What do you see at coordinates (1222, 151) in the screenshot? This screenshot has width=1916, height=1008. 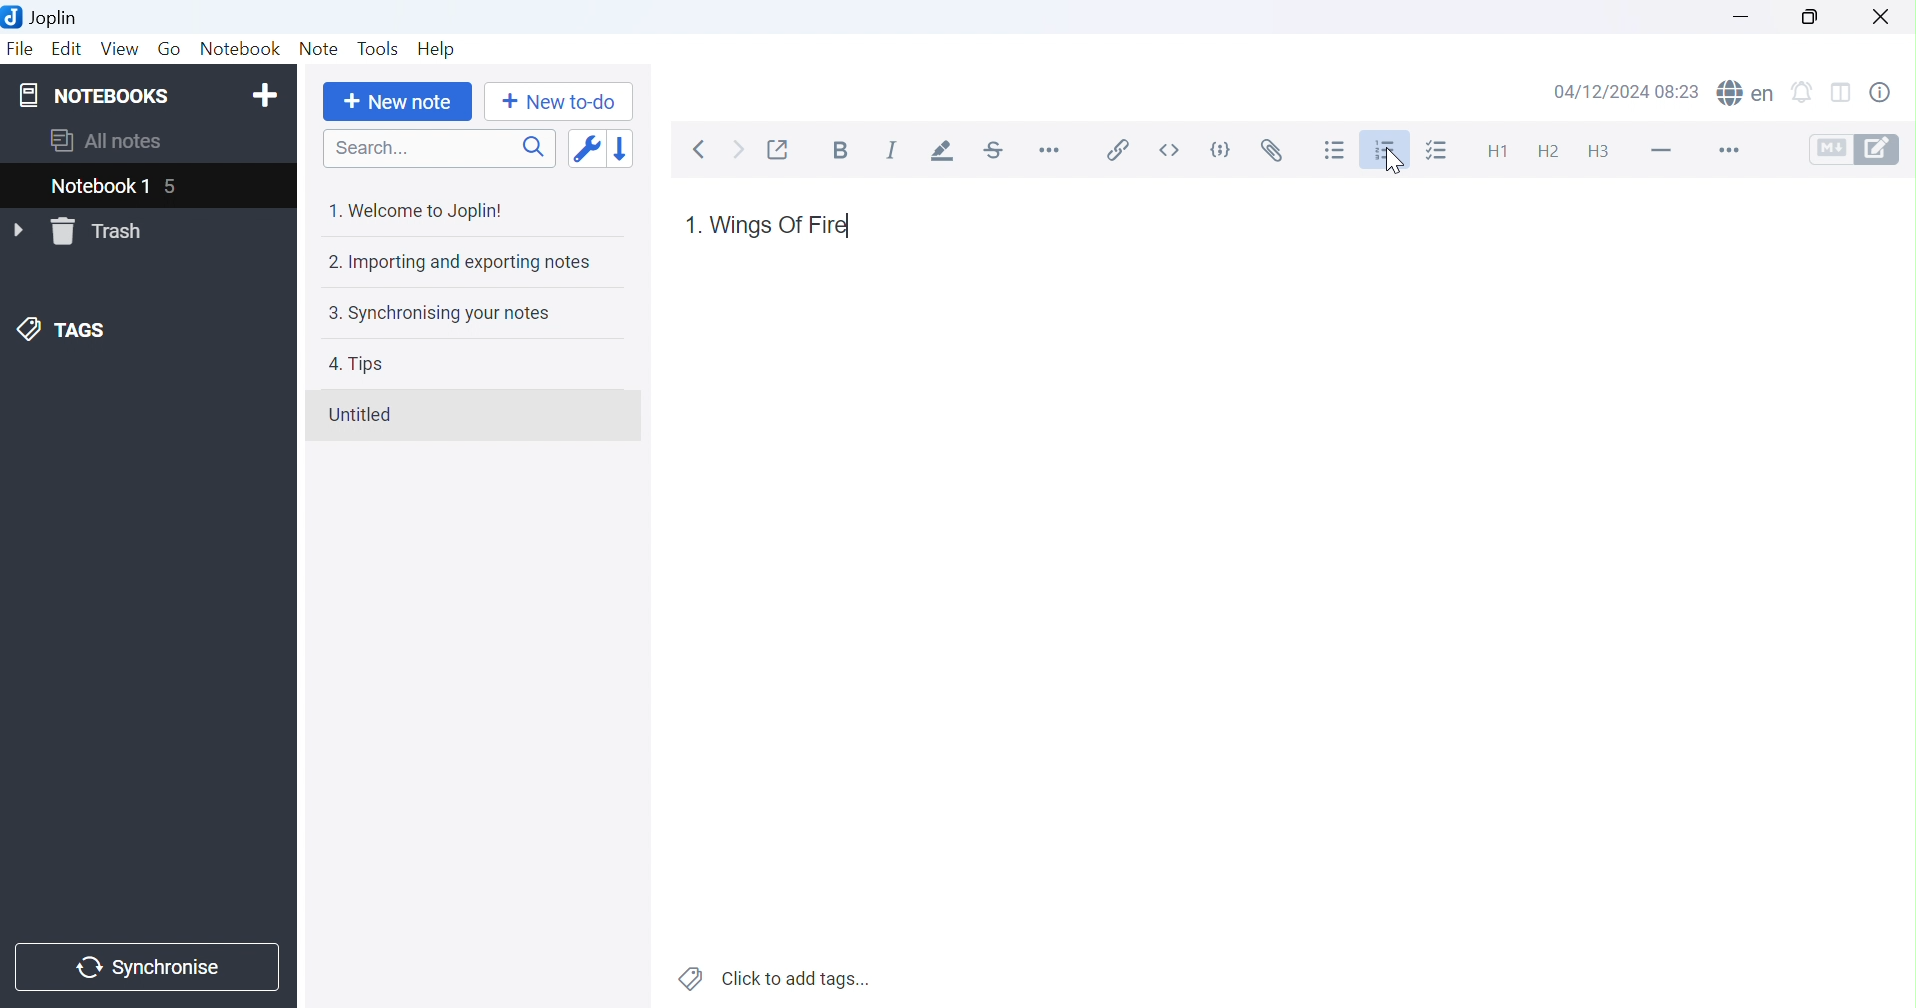 I see `Code` at bounding box center [1222, 151].